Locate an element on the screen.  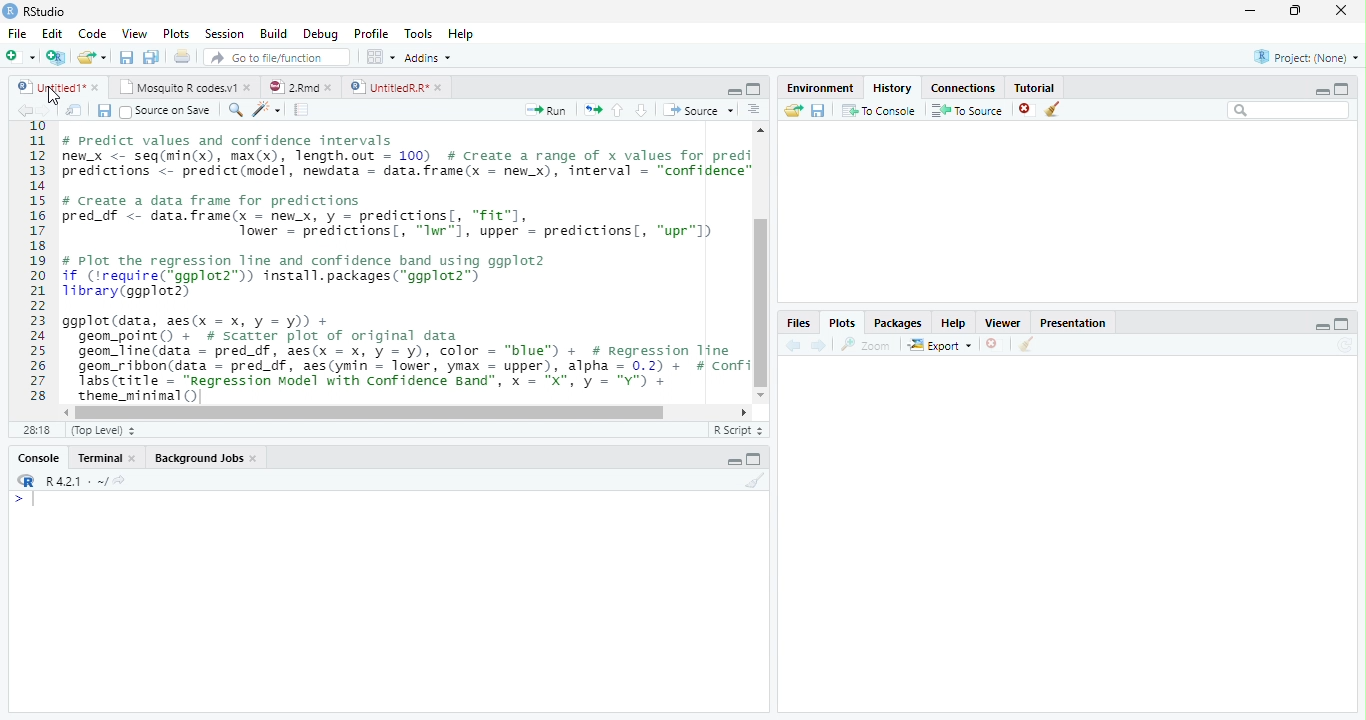
Export is located at coordinates (939, 346).